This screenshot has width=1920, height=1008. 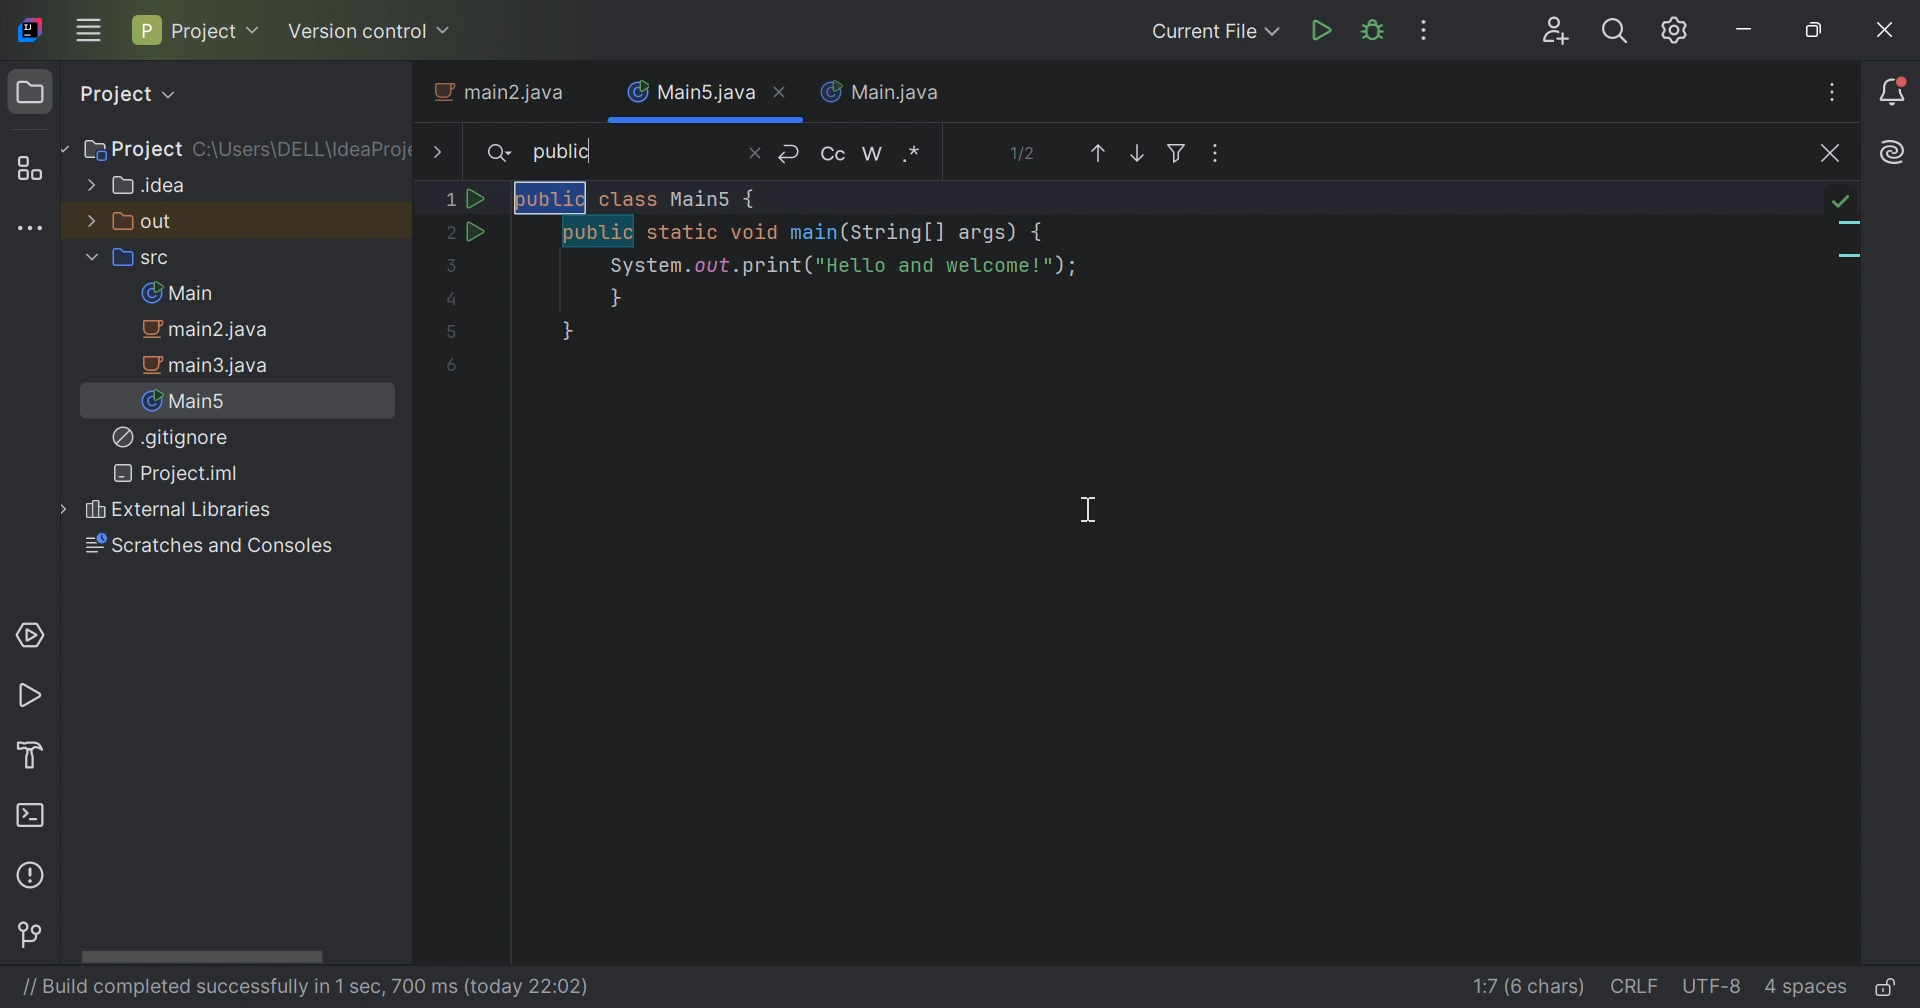 What do you see at coordinates (190, 400) in the screenshot?
I see `Main5` at bounding box center [190, 400].